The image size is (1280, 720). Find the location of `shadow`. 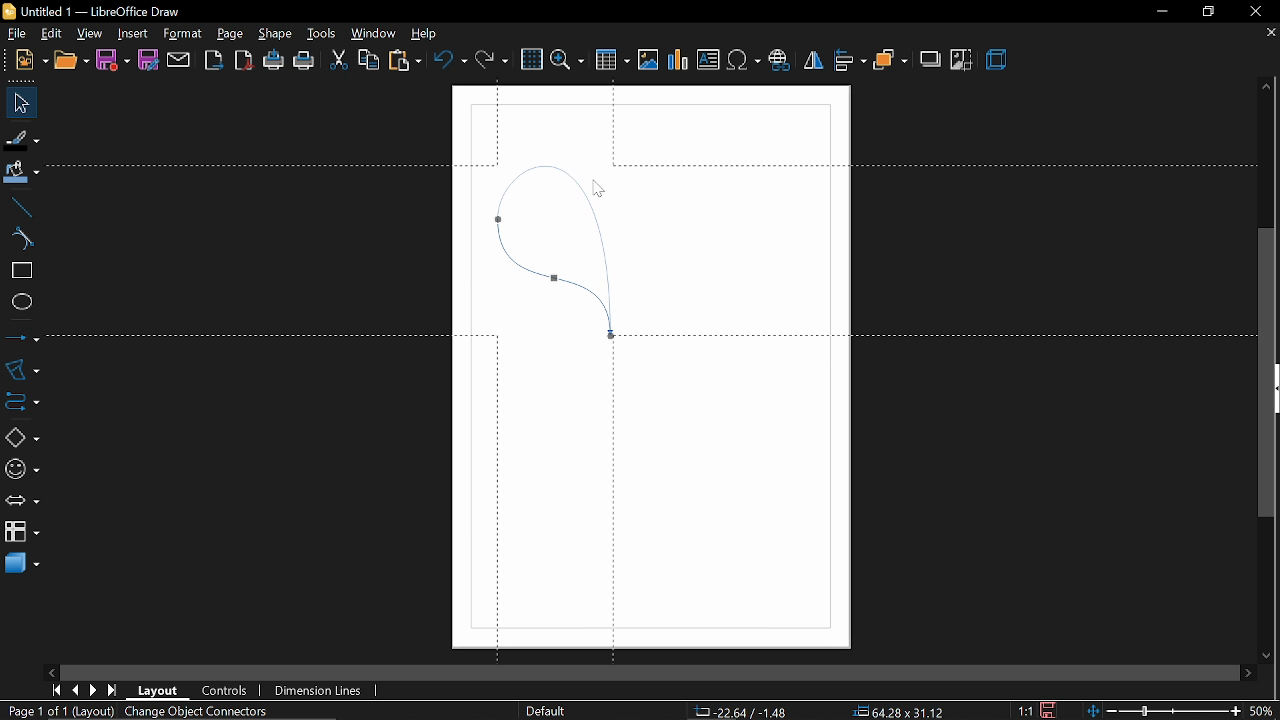

shadow is located at coordinates (929, 59).